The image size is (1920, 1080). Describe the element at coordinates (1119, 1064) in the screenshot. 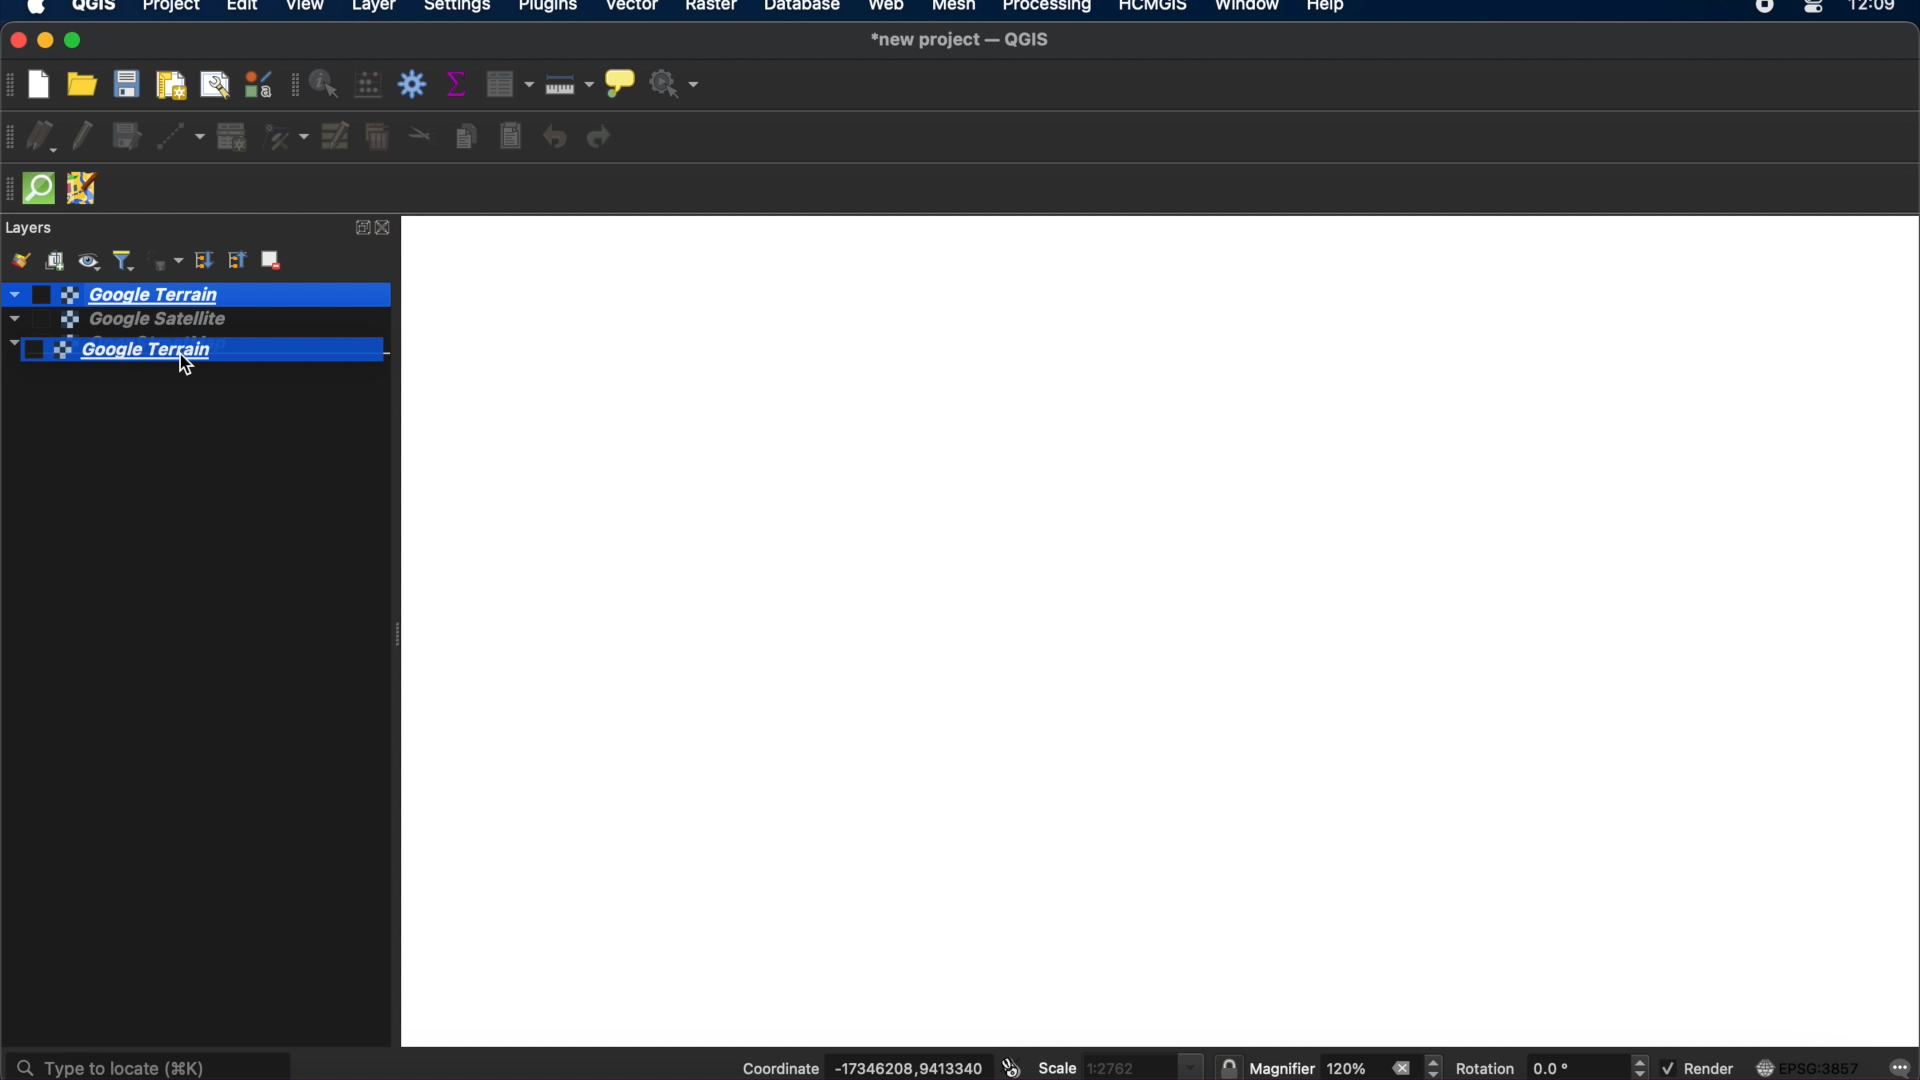

I see `scale 1.2762` at that location.